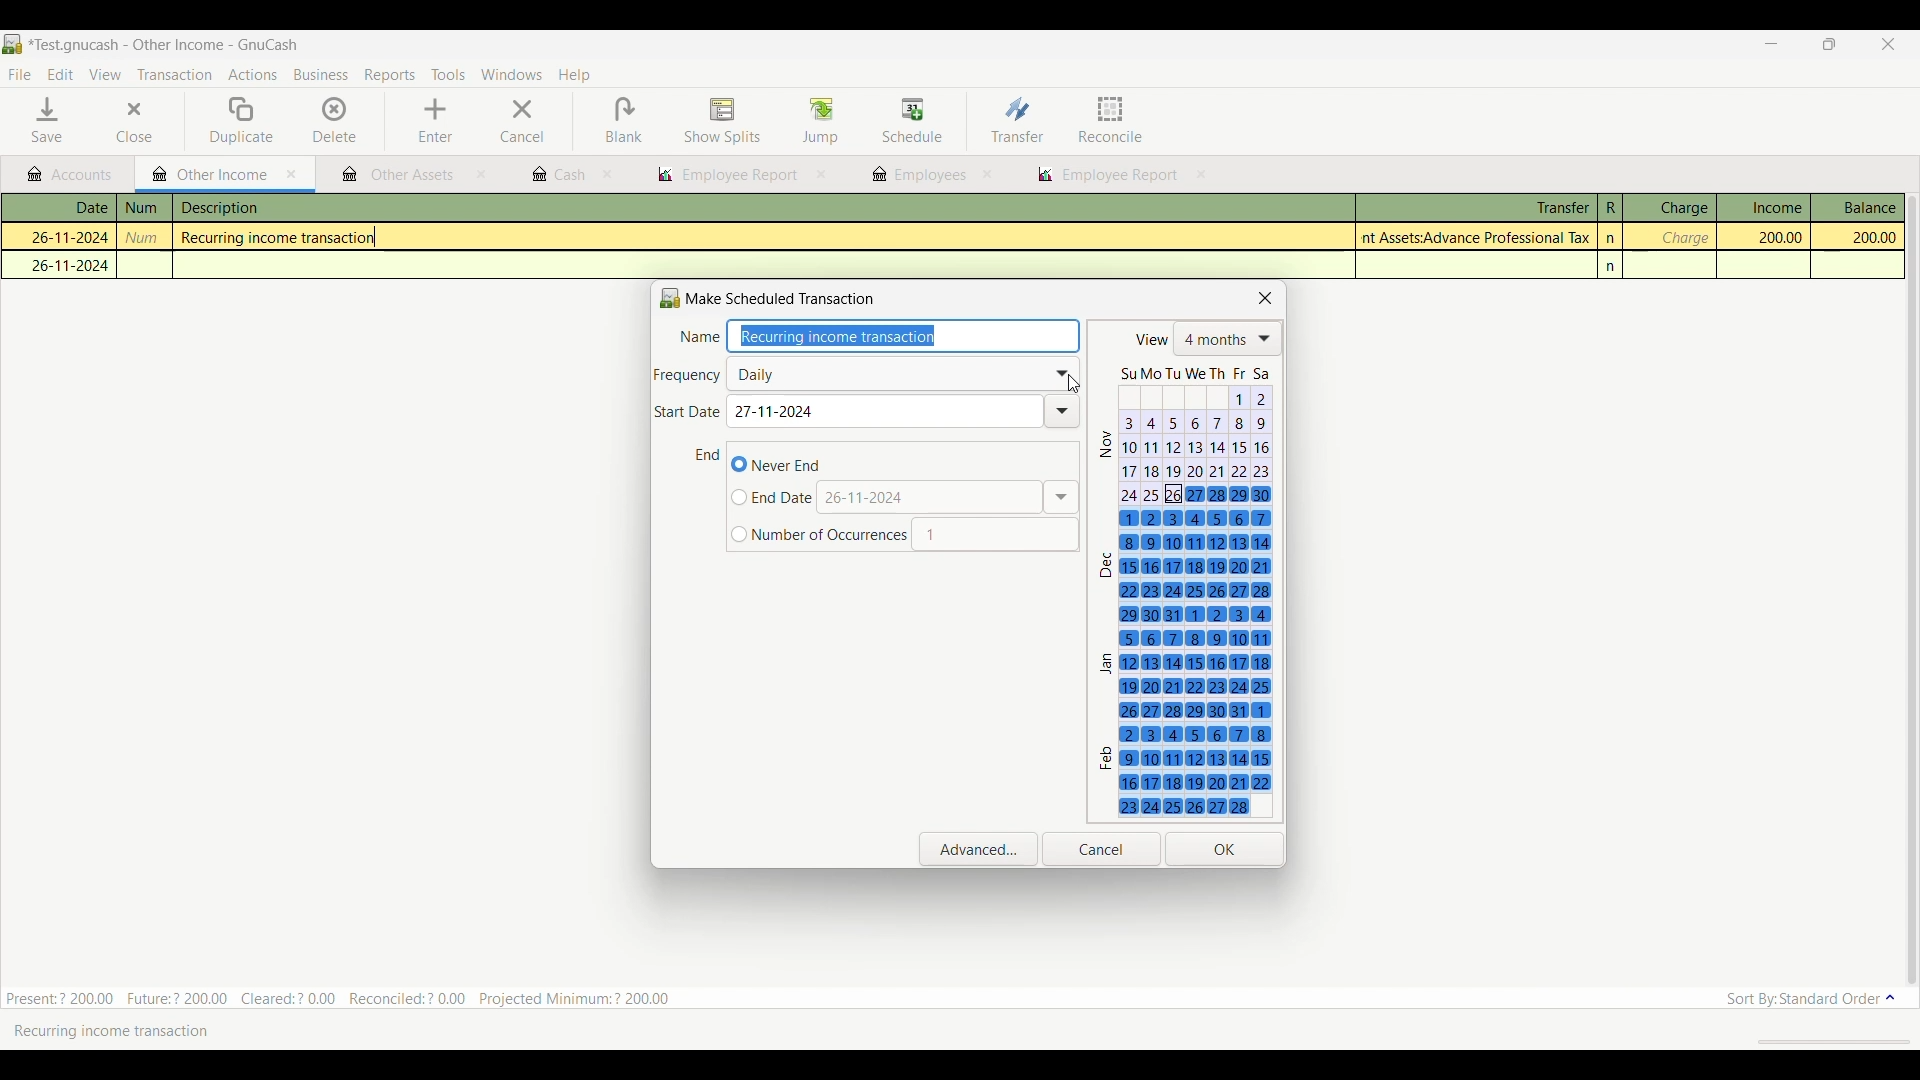 The width and height of the screenshot is (1920, 1080). What do you see at coordinates (13, 44) in the screenshot?
I see `Software logo` at bounding box center [13, 44].